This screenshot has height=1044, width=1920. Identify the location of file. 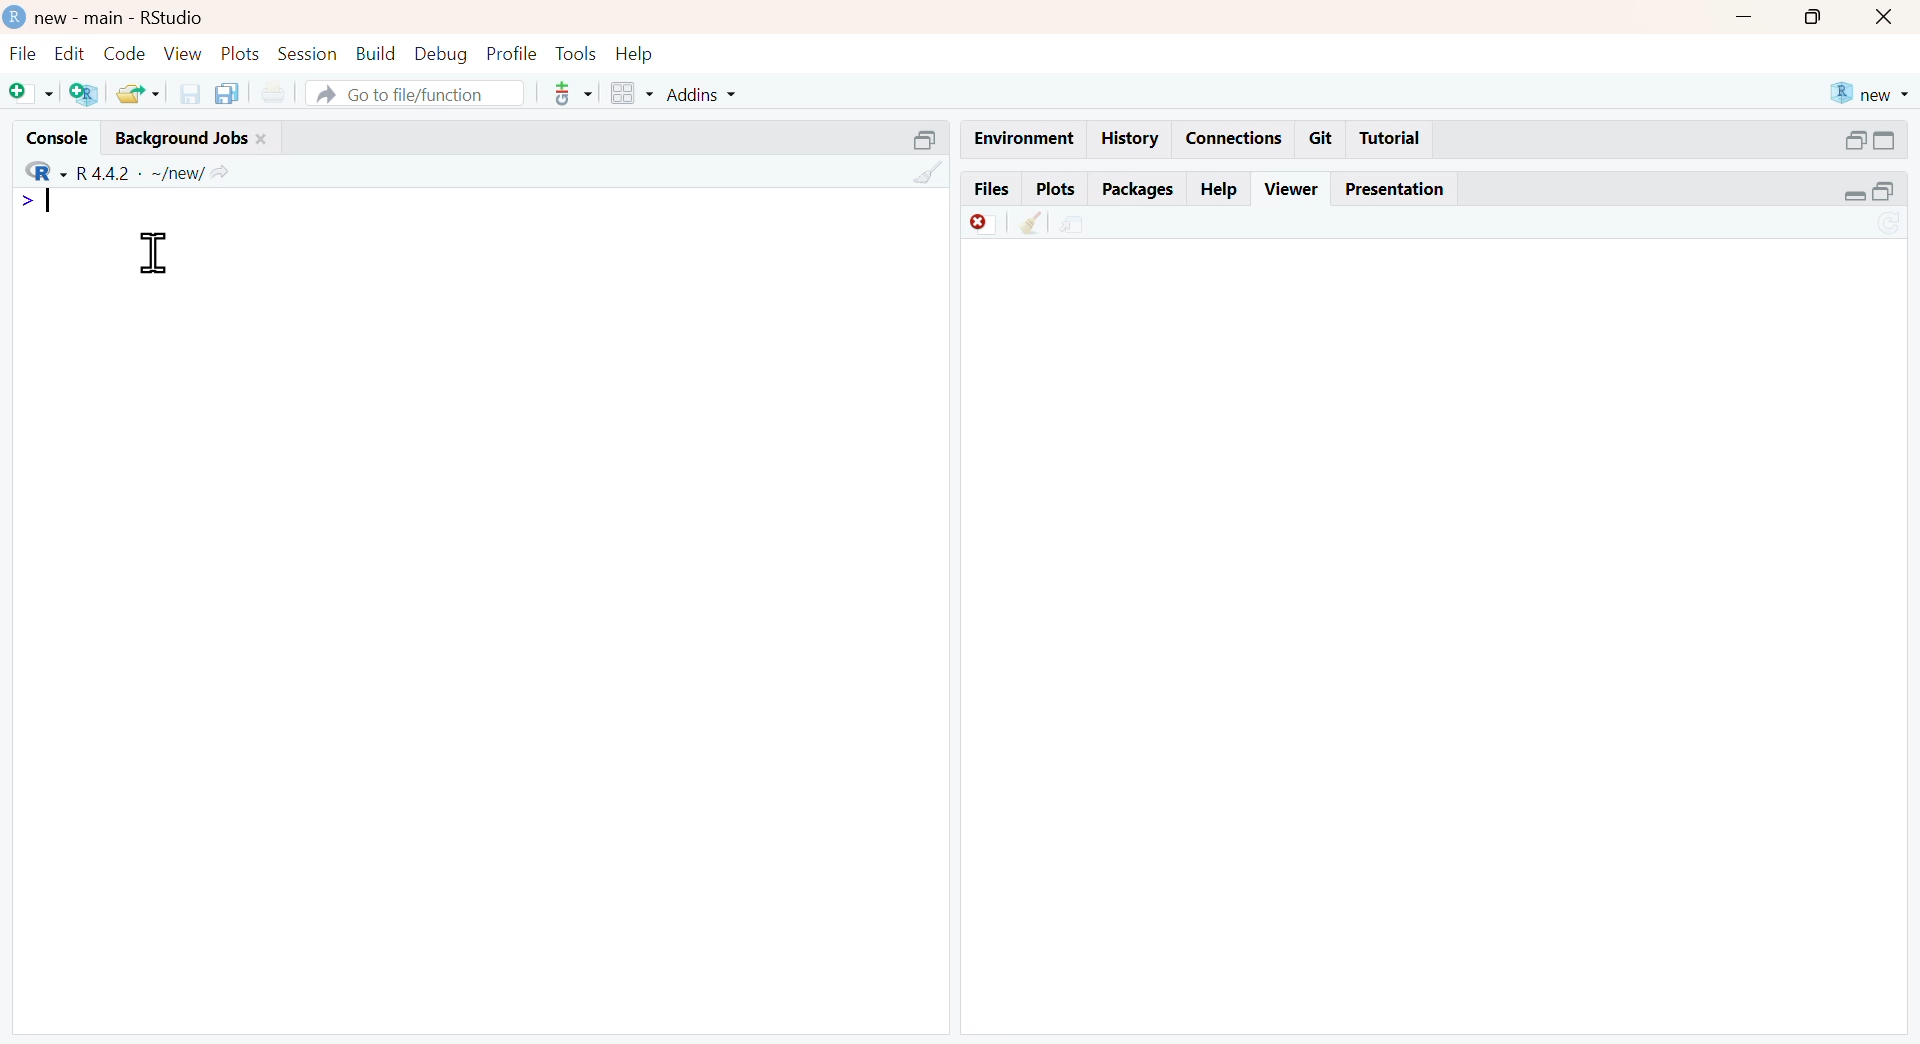
(26, 53).